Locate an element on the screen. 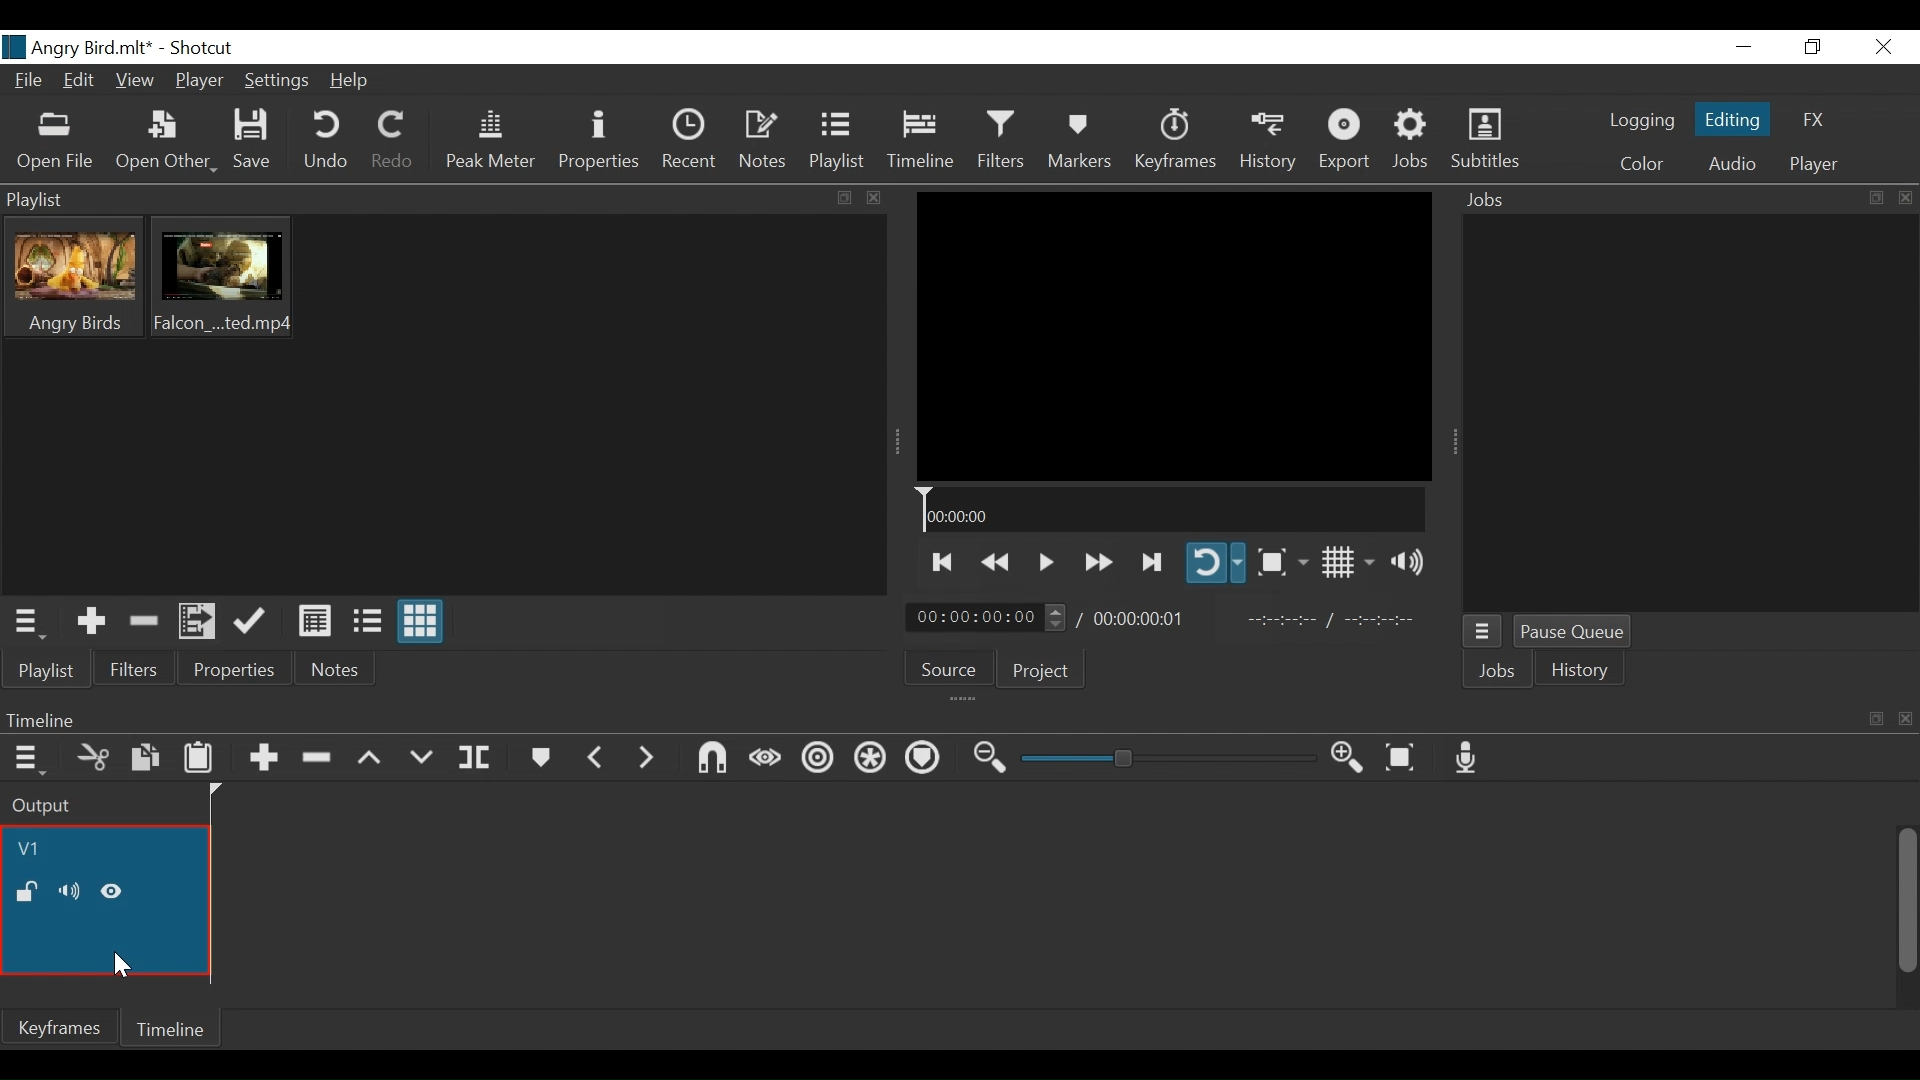  scrub wile dragging is located at coordinates (766, 760).